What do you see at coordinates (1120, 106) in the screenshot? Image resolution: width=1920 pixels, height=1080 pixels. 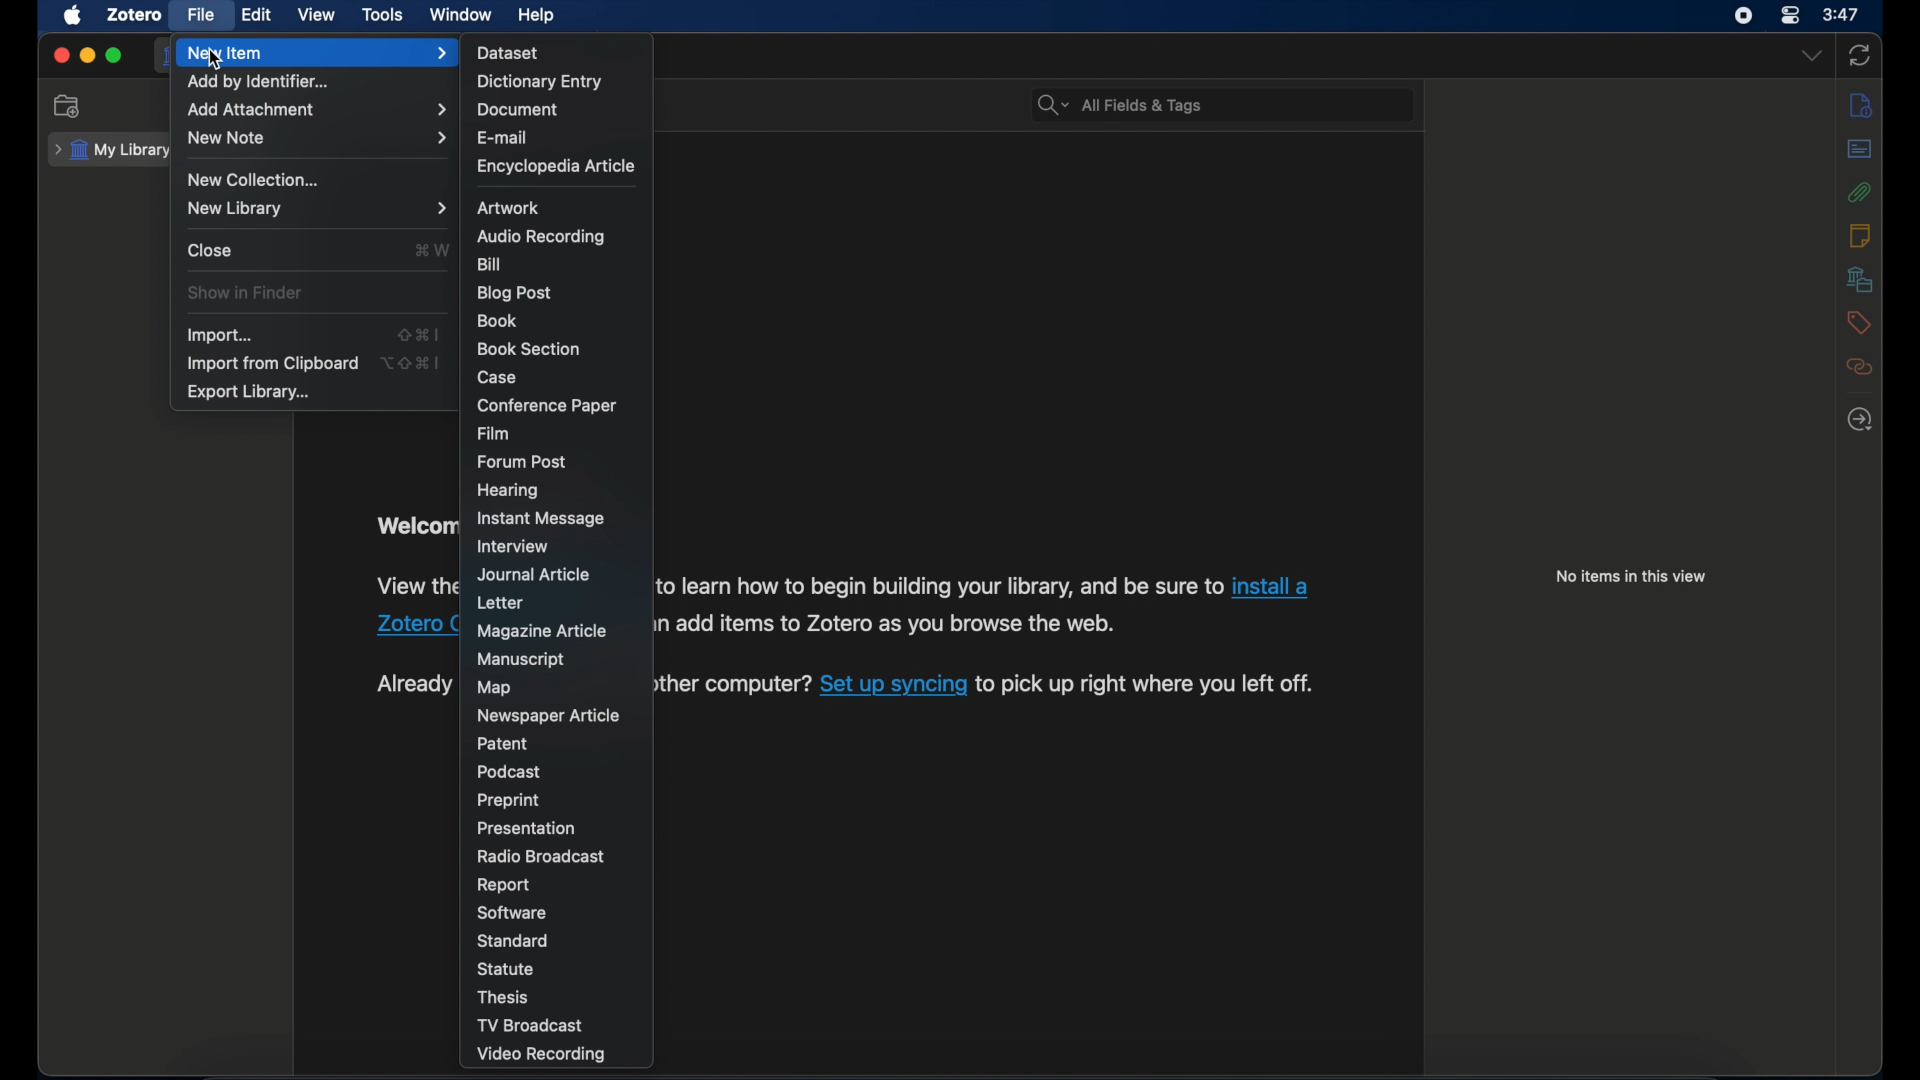 I see `search bar` at bounding box center [1120, 106].